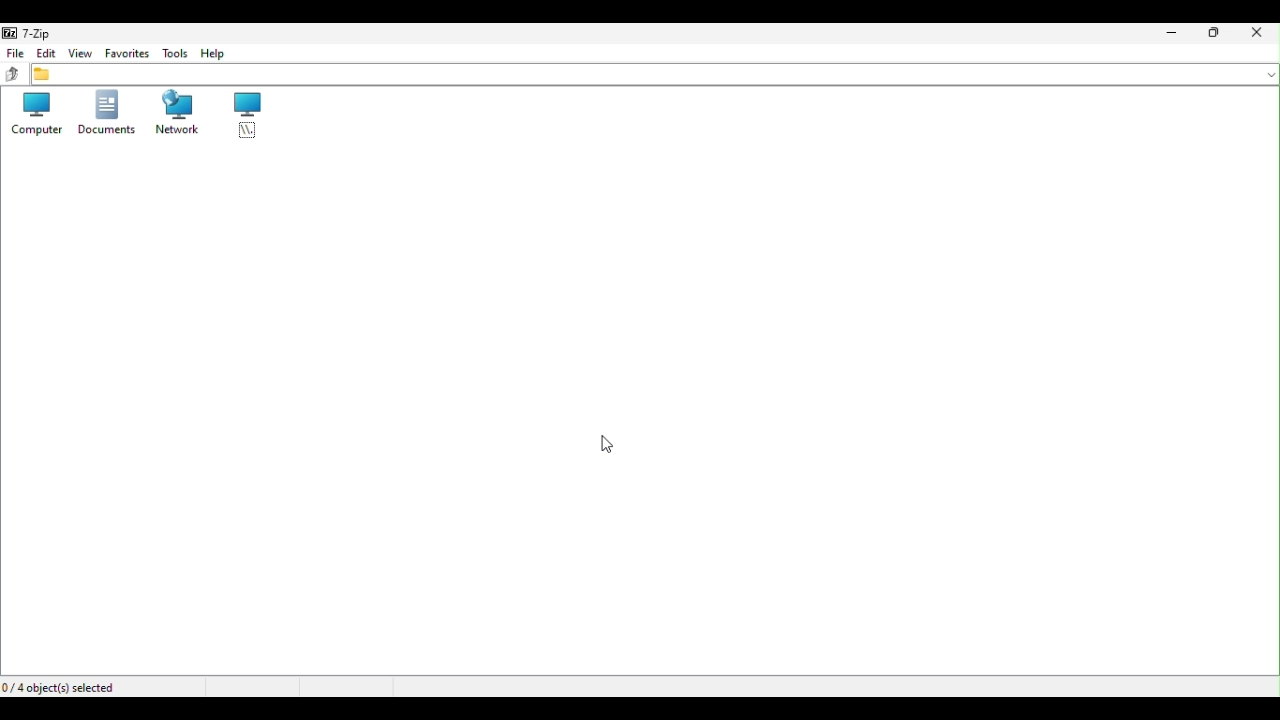  What do you see at coordinates (81, 53) in the screenshot?
I see `View ` at bounding box center [81, 53].